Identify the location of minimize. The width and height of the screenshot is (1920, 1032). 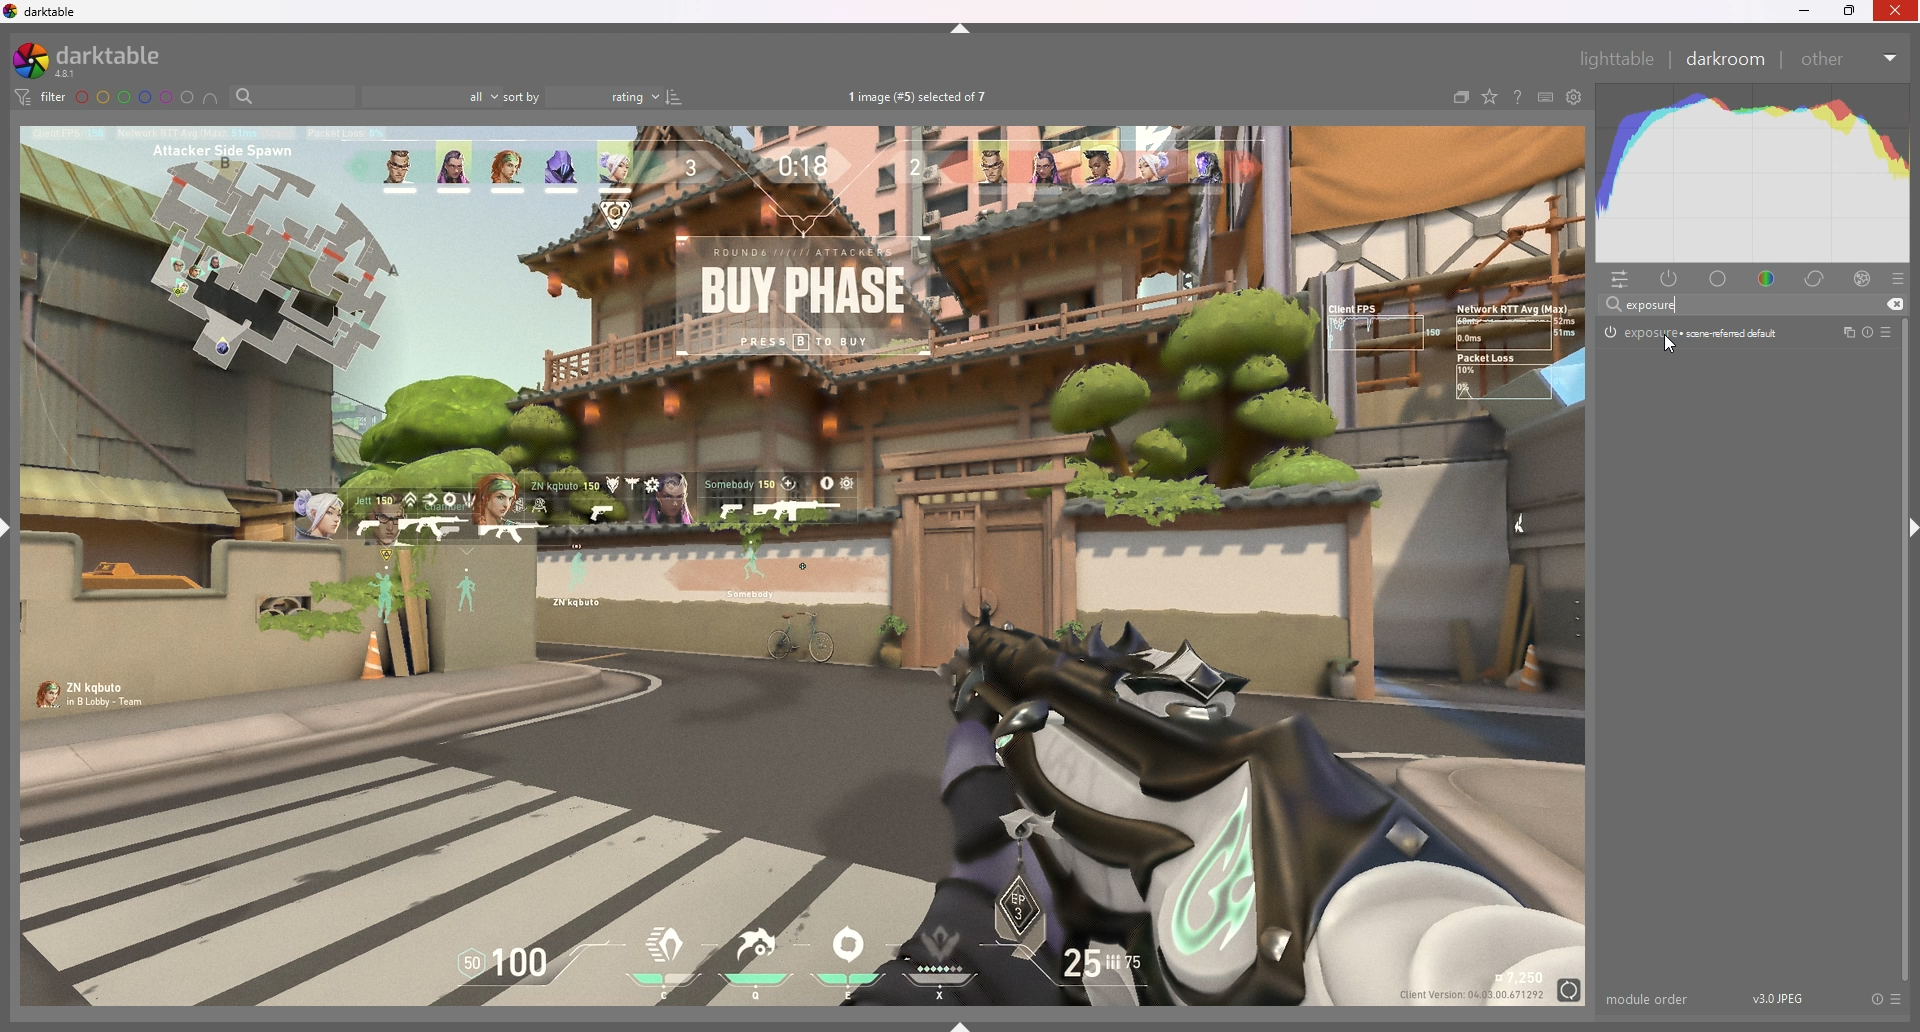
(1804, 12).